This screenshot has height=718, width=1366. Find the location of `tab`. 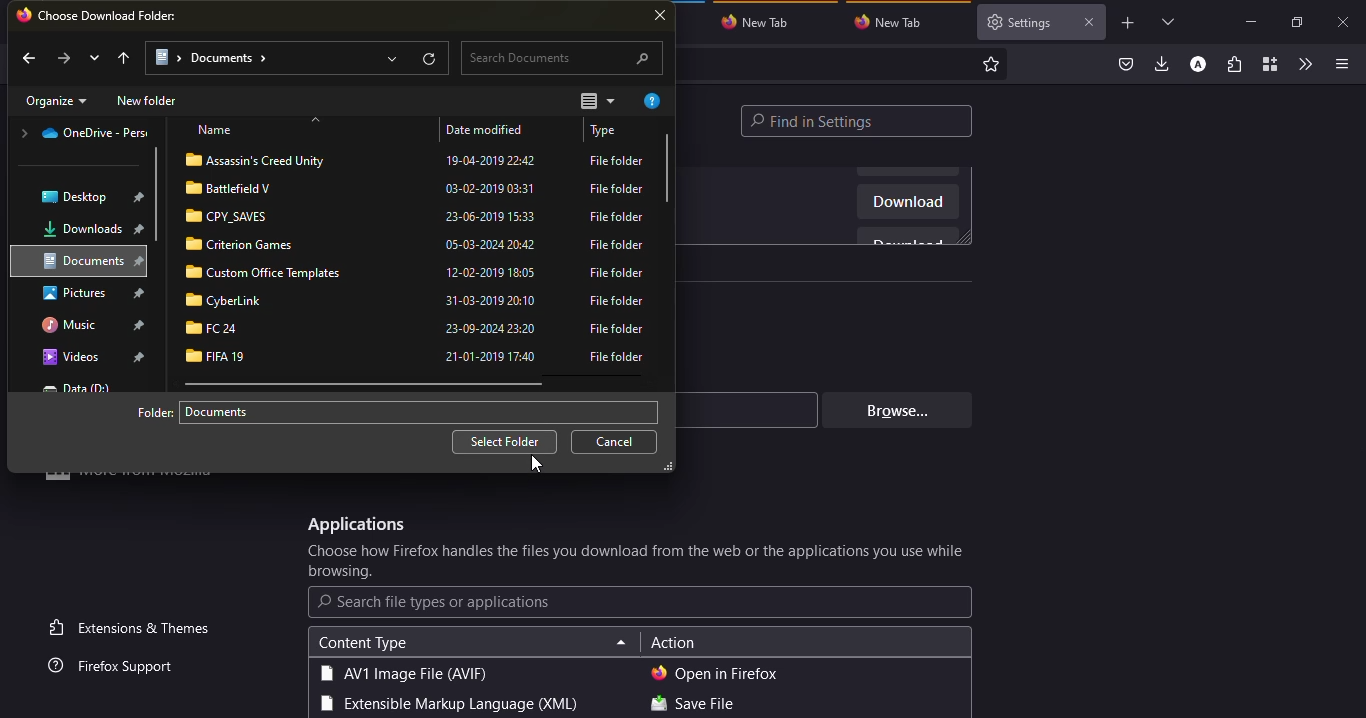

tab is located at coordinates (1021, 22).